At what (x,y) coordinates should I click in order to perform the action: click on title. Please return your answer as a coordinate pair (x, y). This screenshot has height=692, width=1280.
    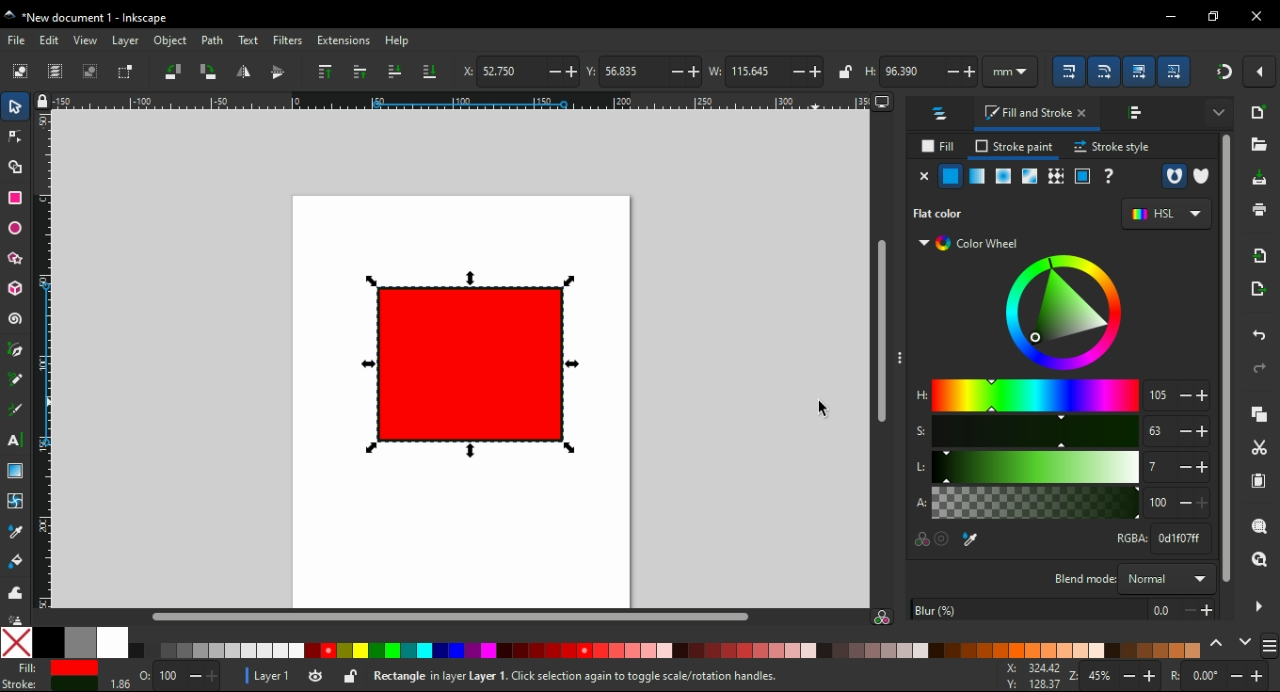
    Looking at the image, I should click on (124, 18).